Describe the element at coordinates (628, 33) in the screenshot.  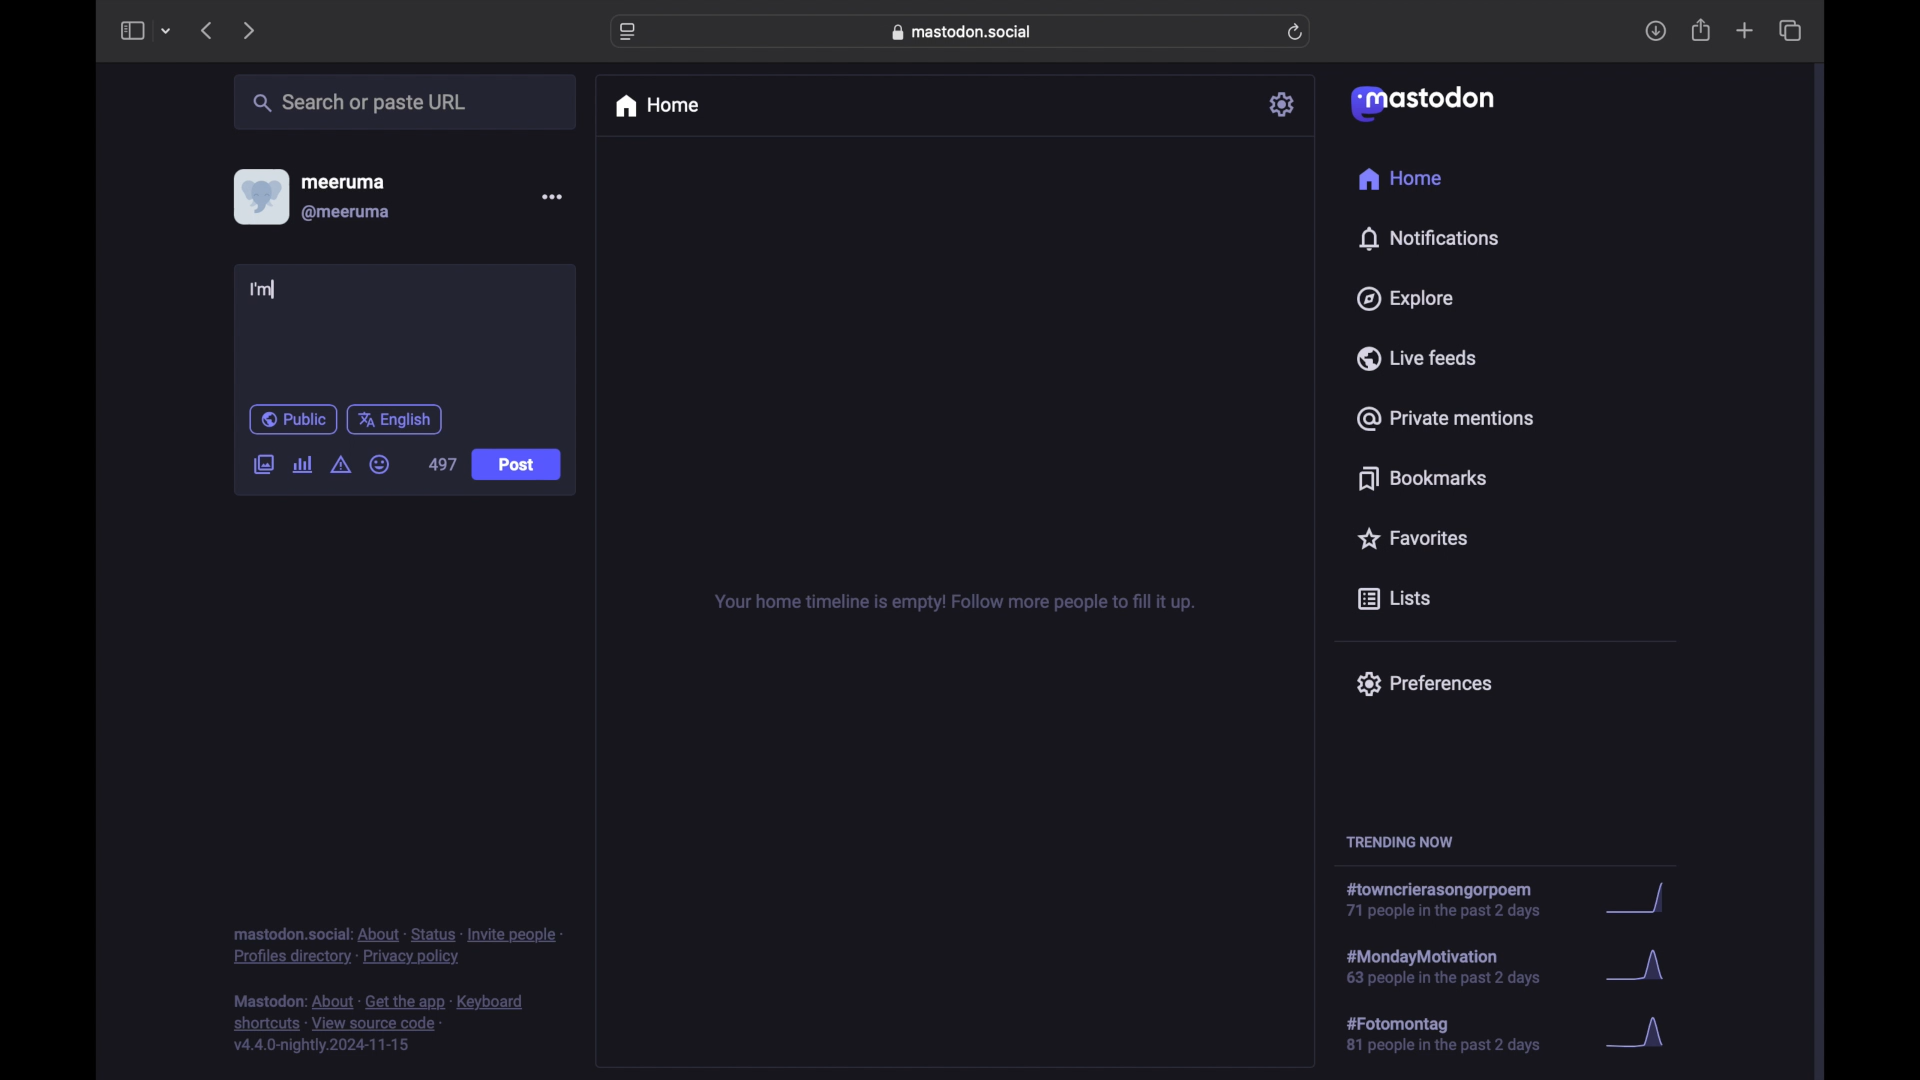
I see `website settings` at that location.